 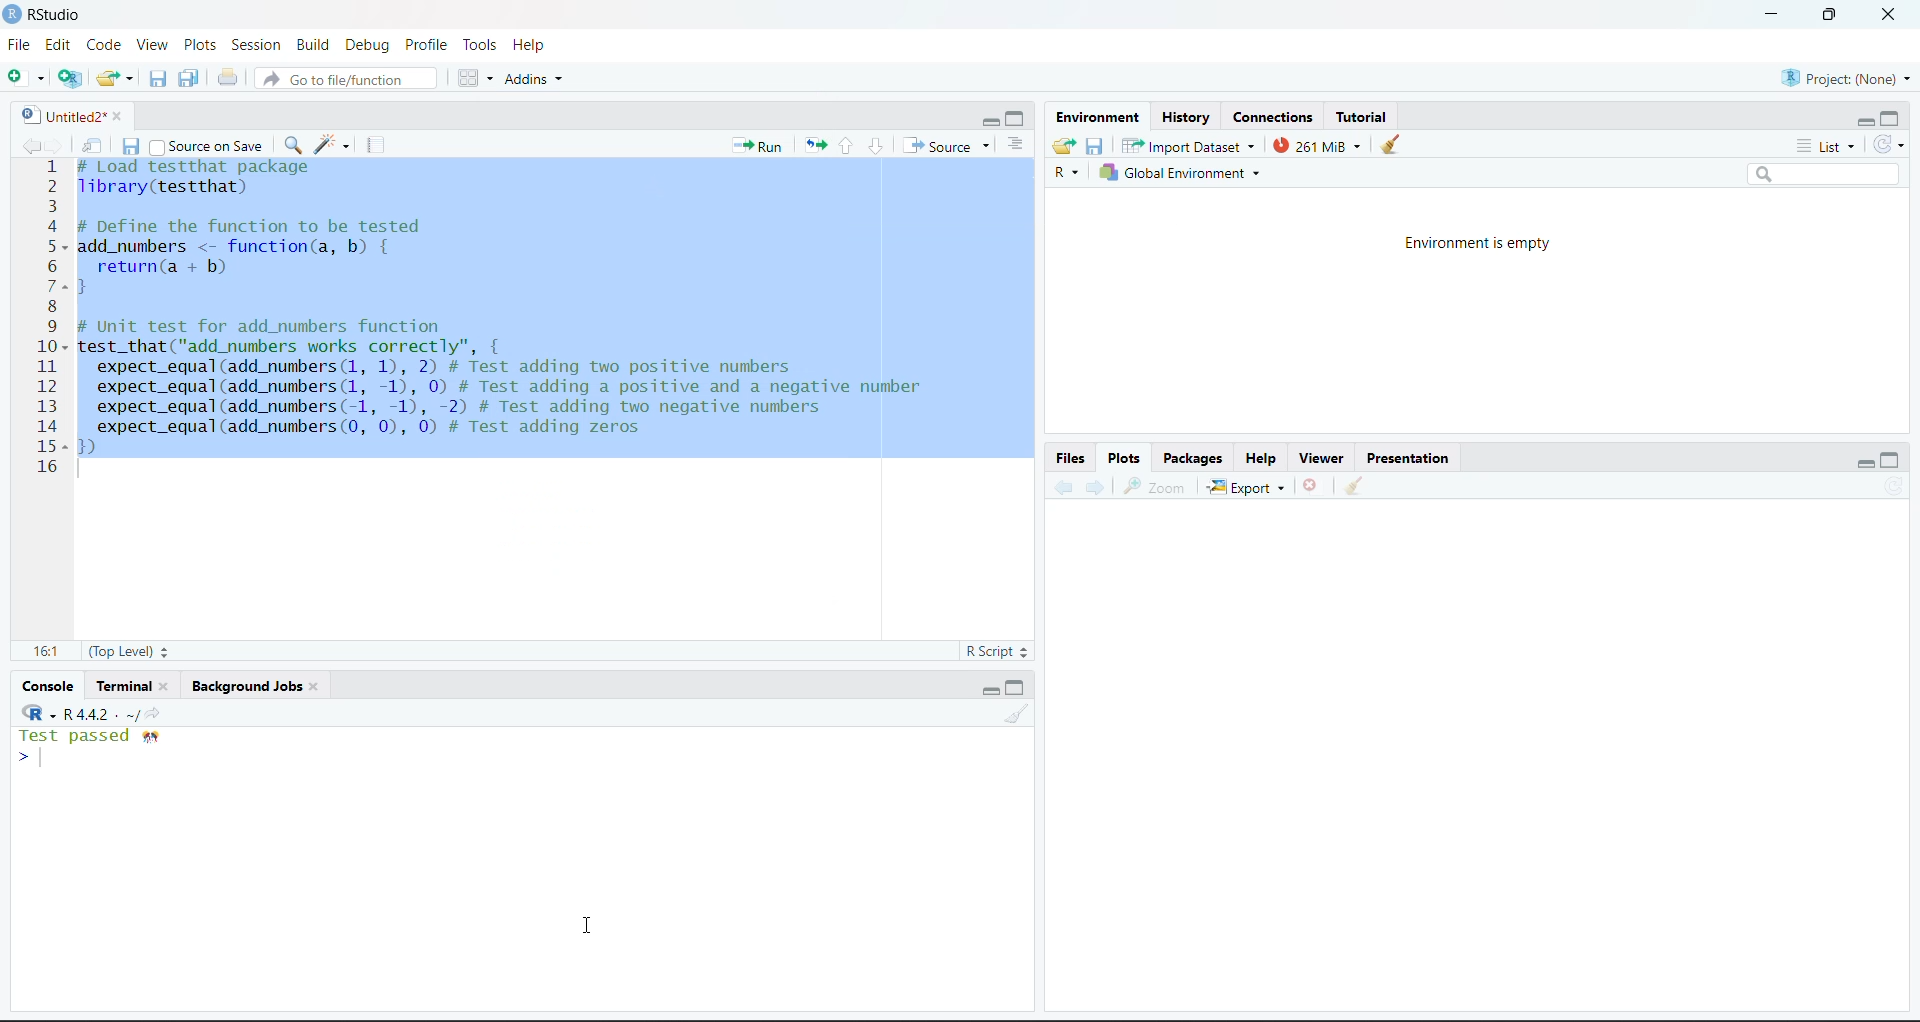 I want to click on typing cursor, so click(x=29, y=761).